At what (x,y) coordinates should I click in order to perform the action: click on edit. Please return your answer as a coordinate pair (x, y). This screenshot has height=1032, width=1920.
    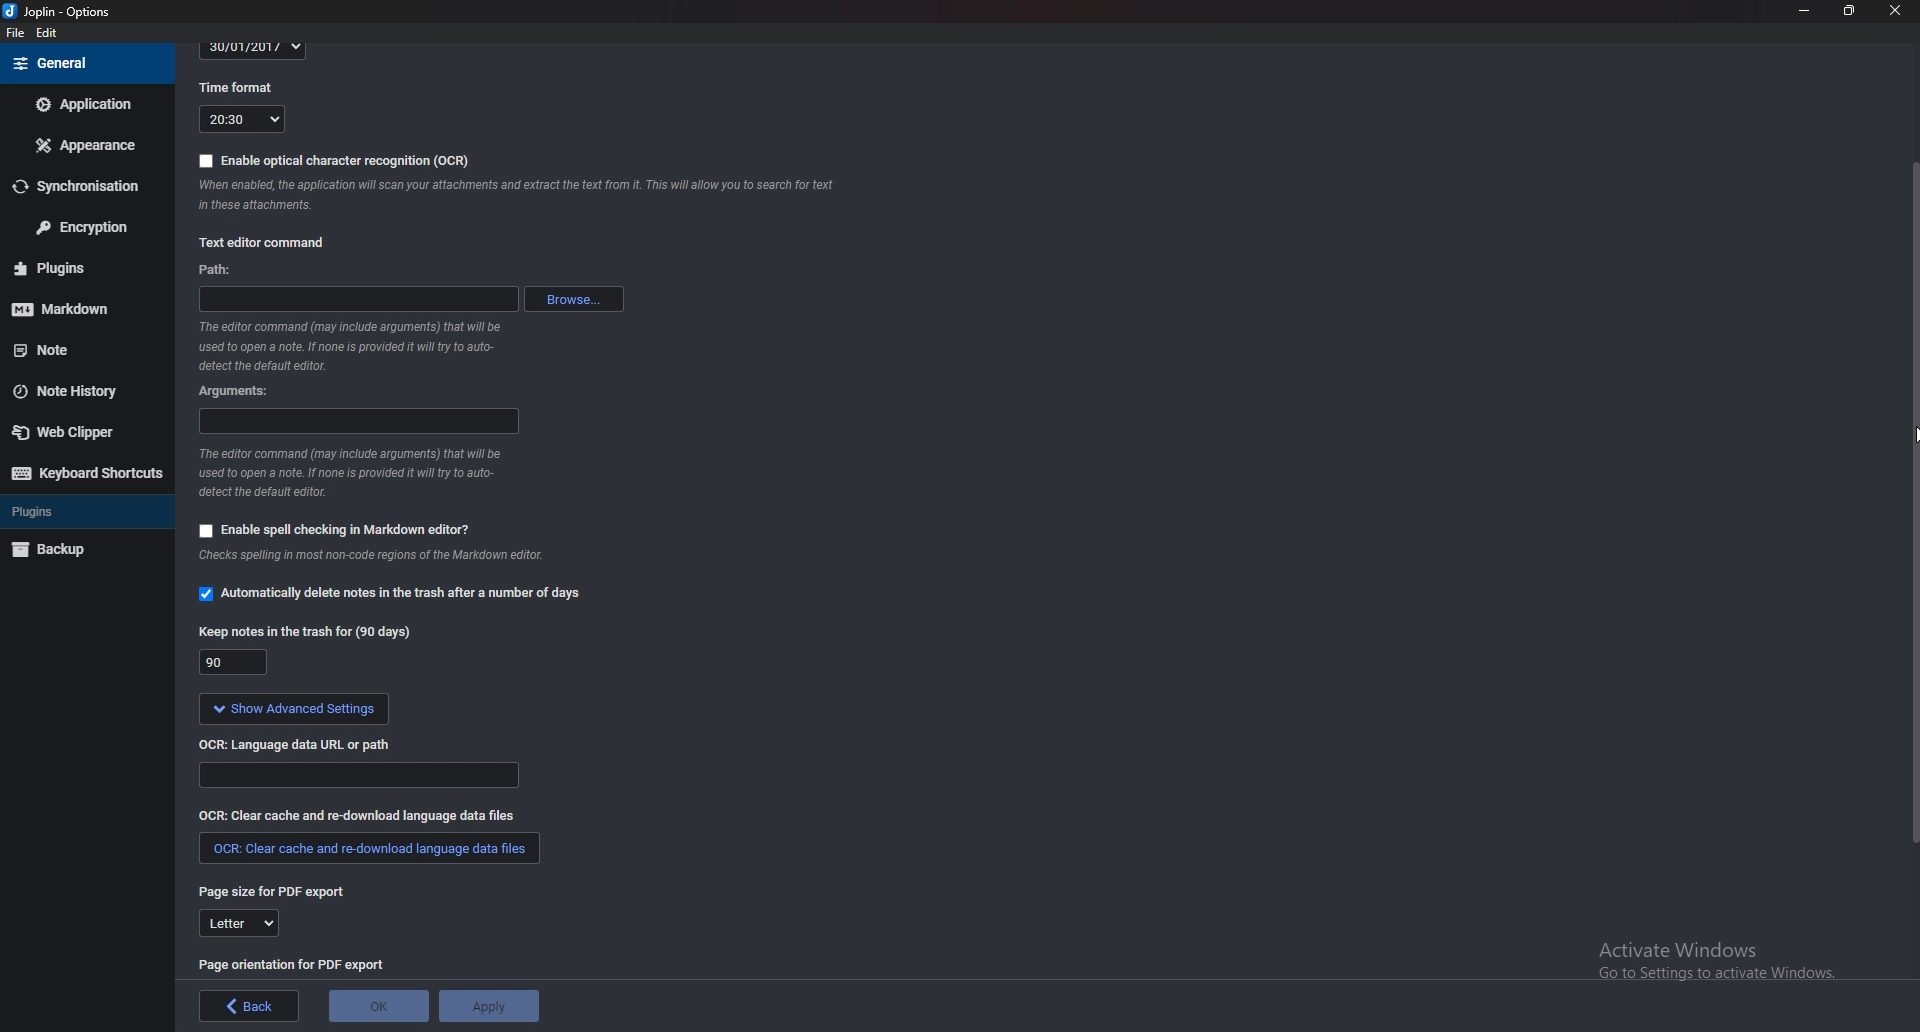
    Looking at the image, I should click on (47, 34).